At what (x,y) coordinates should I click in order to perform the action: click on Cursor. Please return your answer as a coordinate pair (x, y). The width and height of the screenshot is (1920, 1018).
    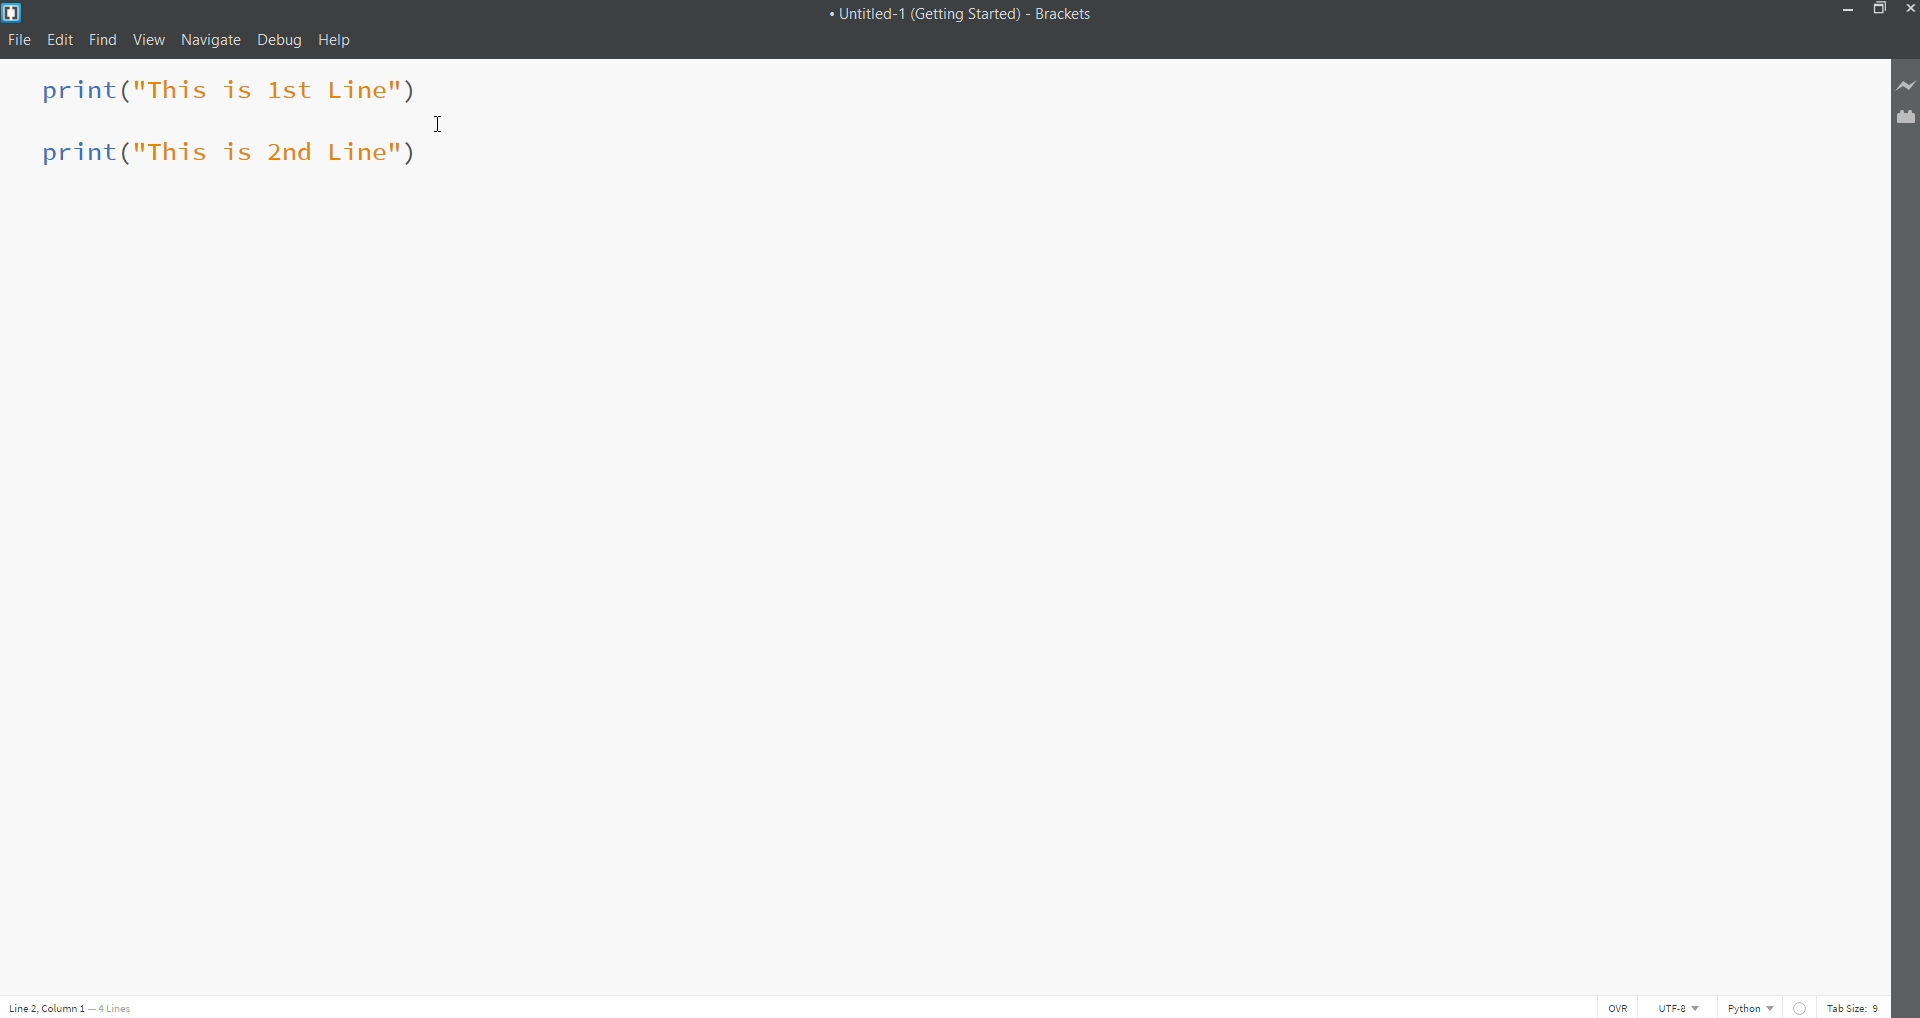
    Looking at the image, I should click on (443, 127).